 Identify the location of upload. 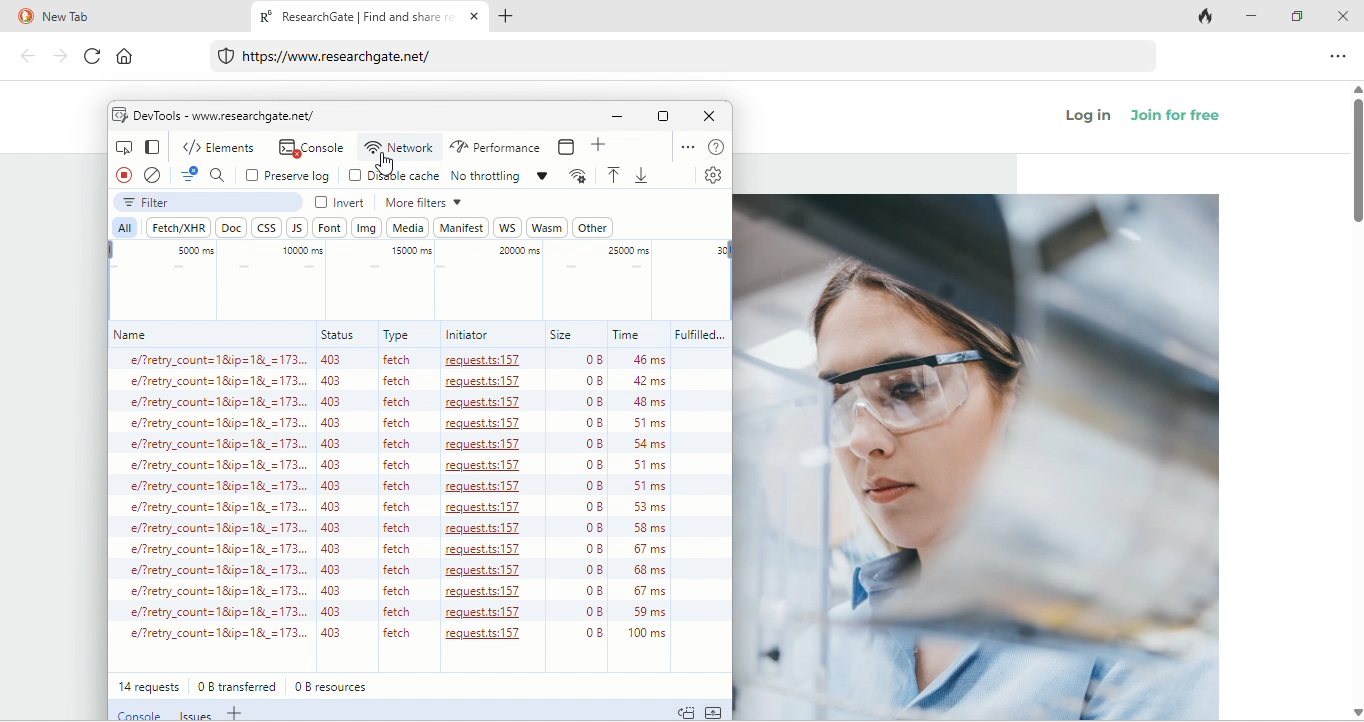
(613, 176).